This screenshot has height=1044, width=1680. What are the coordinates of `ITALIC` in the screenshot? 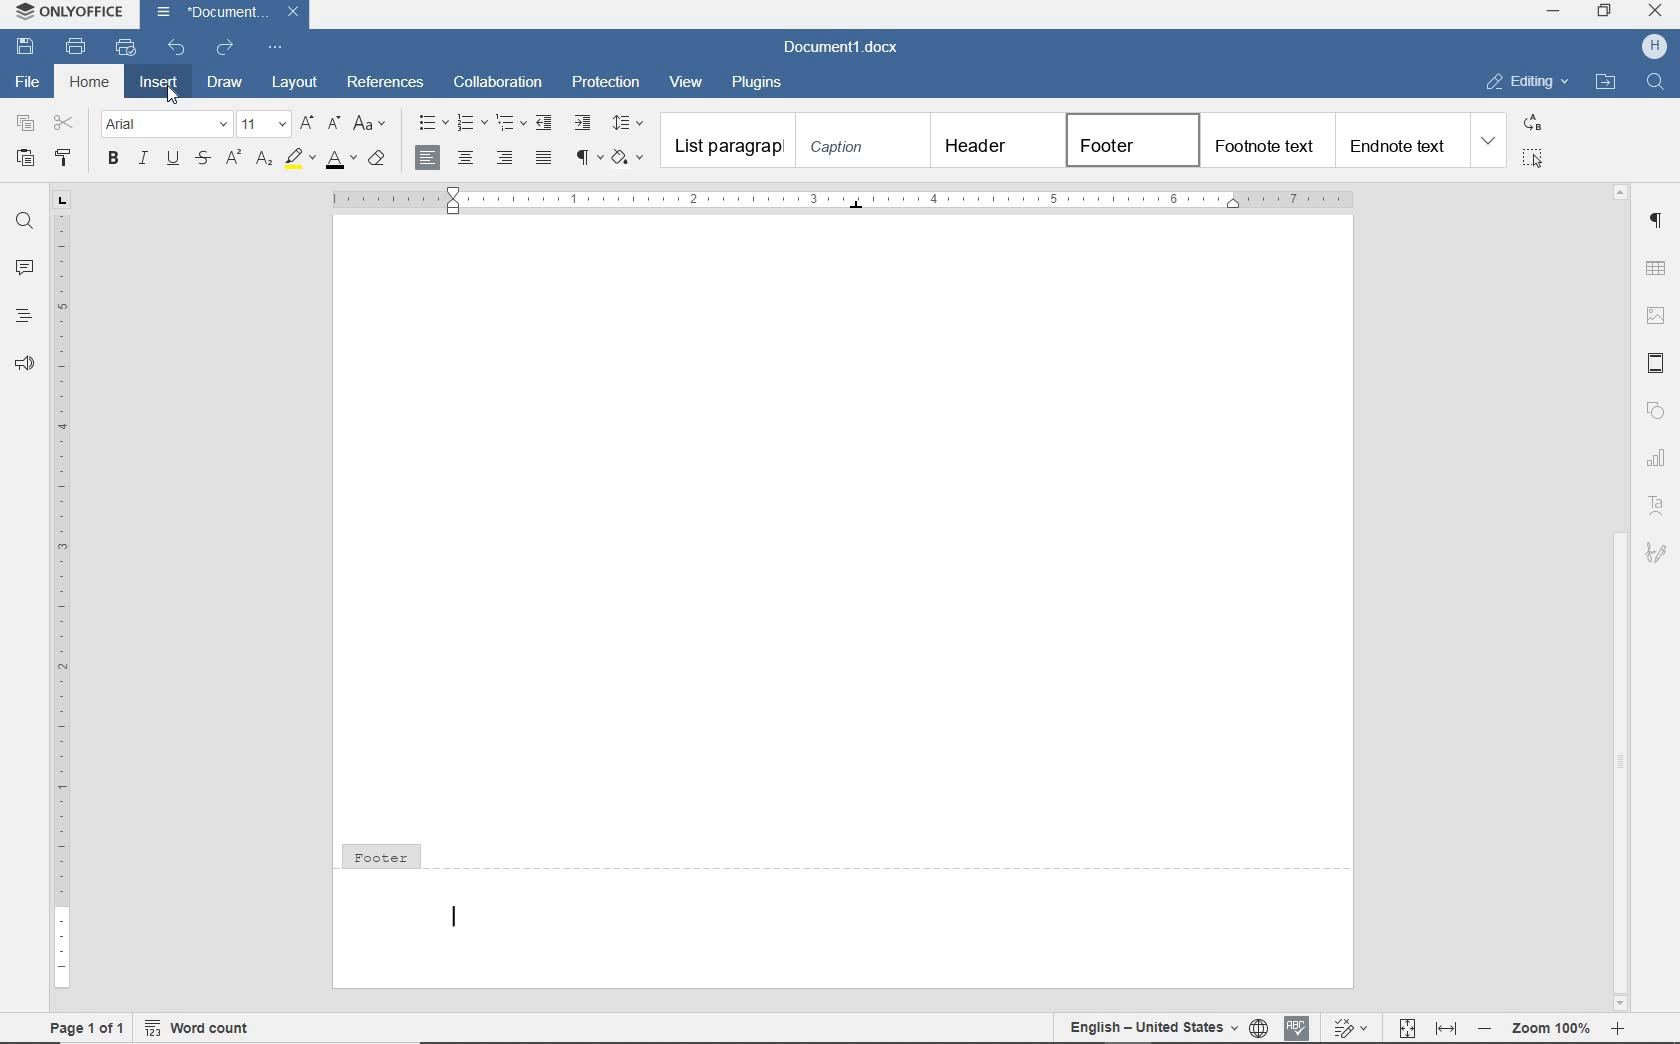 It's located at (143, 158).